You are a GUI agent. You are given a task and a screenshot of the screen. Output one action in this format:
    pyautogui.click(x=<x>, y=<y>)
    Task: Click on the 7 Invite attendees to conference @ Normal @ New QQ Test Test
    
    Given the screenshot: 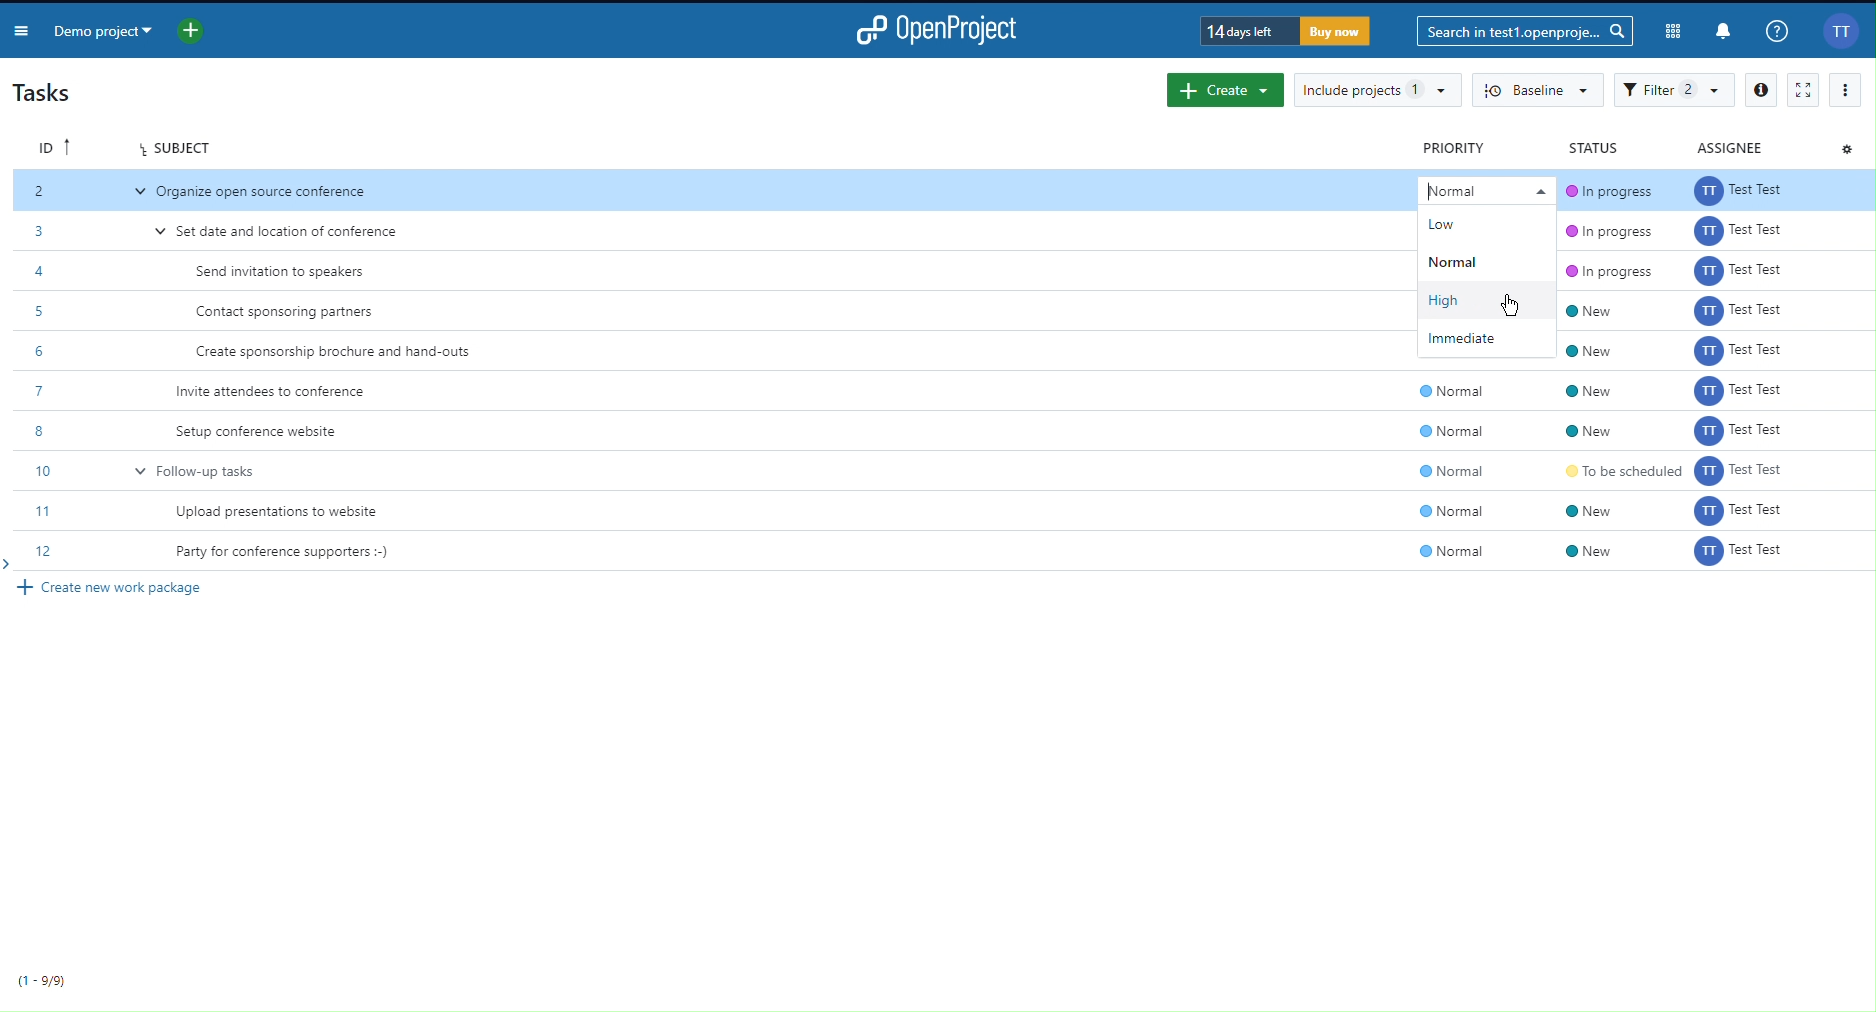 What is the action you would take?
    pyautogui.click(x=943, y=391)
    